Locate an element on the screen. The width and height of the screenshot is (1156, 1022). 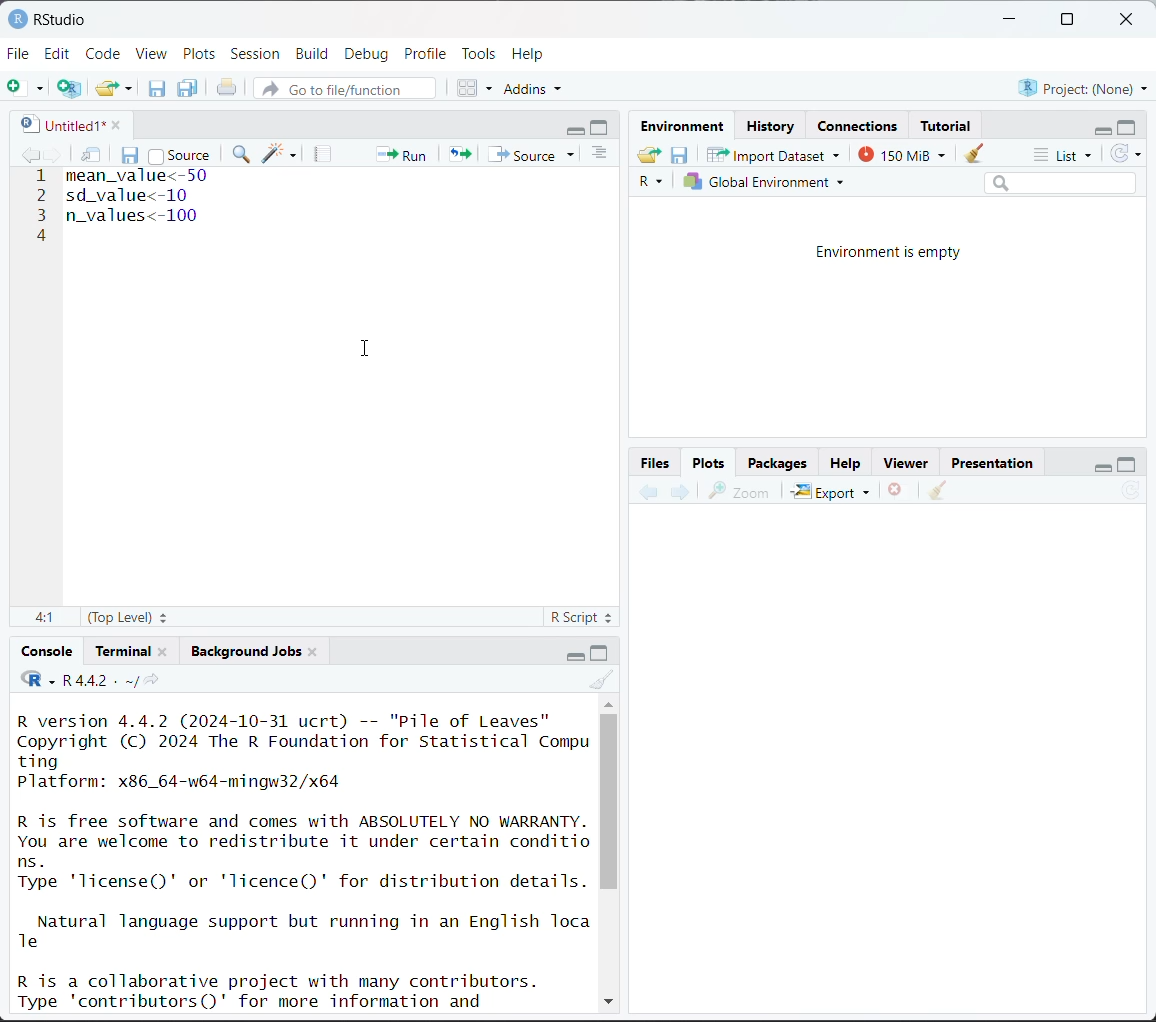
R version 4.4.2 (2024-10-31 ucrt) -- "Pile of Leaves"

Copyright (C) 2024 The R Foundation for Statistical Compu

ting

Platform: x86_64-w64-mingw32/x64

R is free software and comes with ABSOLUTELY NO WARRANTY.

You are welcome to redistribute it under certain conditio

ns.

Type 'license()' or 'licence()' for distribution details.
Natural language support but running in an English Toca

Te

R is a collaborative project with many contributors.

Type 'contributors()' for more information and is located at coordinates (305, 859).